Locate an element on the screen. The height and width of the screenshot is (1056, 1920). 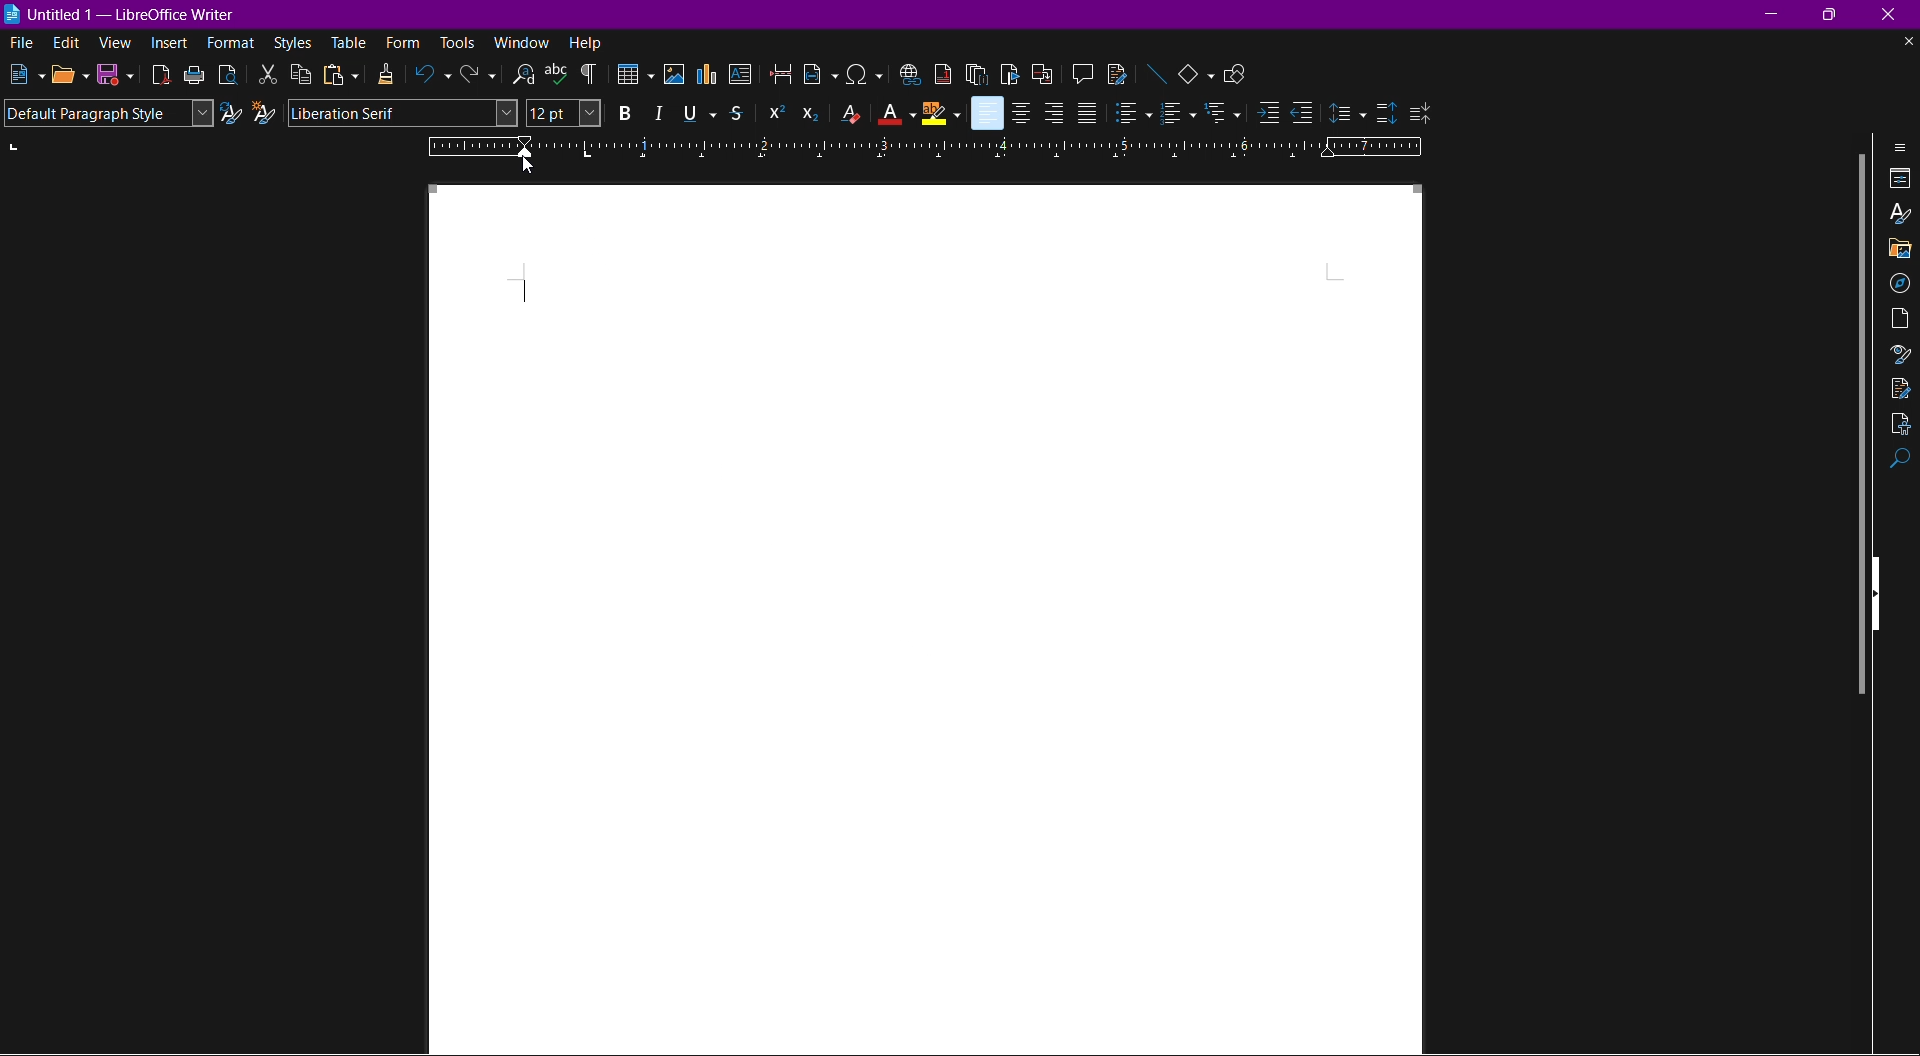
edit is located at coordinates (65, 43).